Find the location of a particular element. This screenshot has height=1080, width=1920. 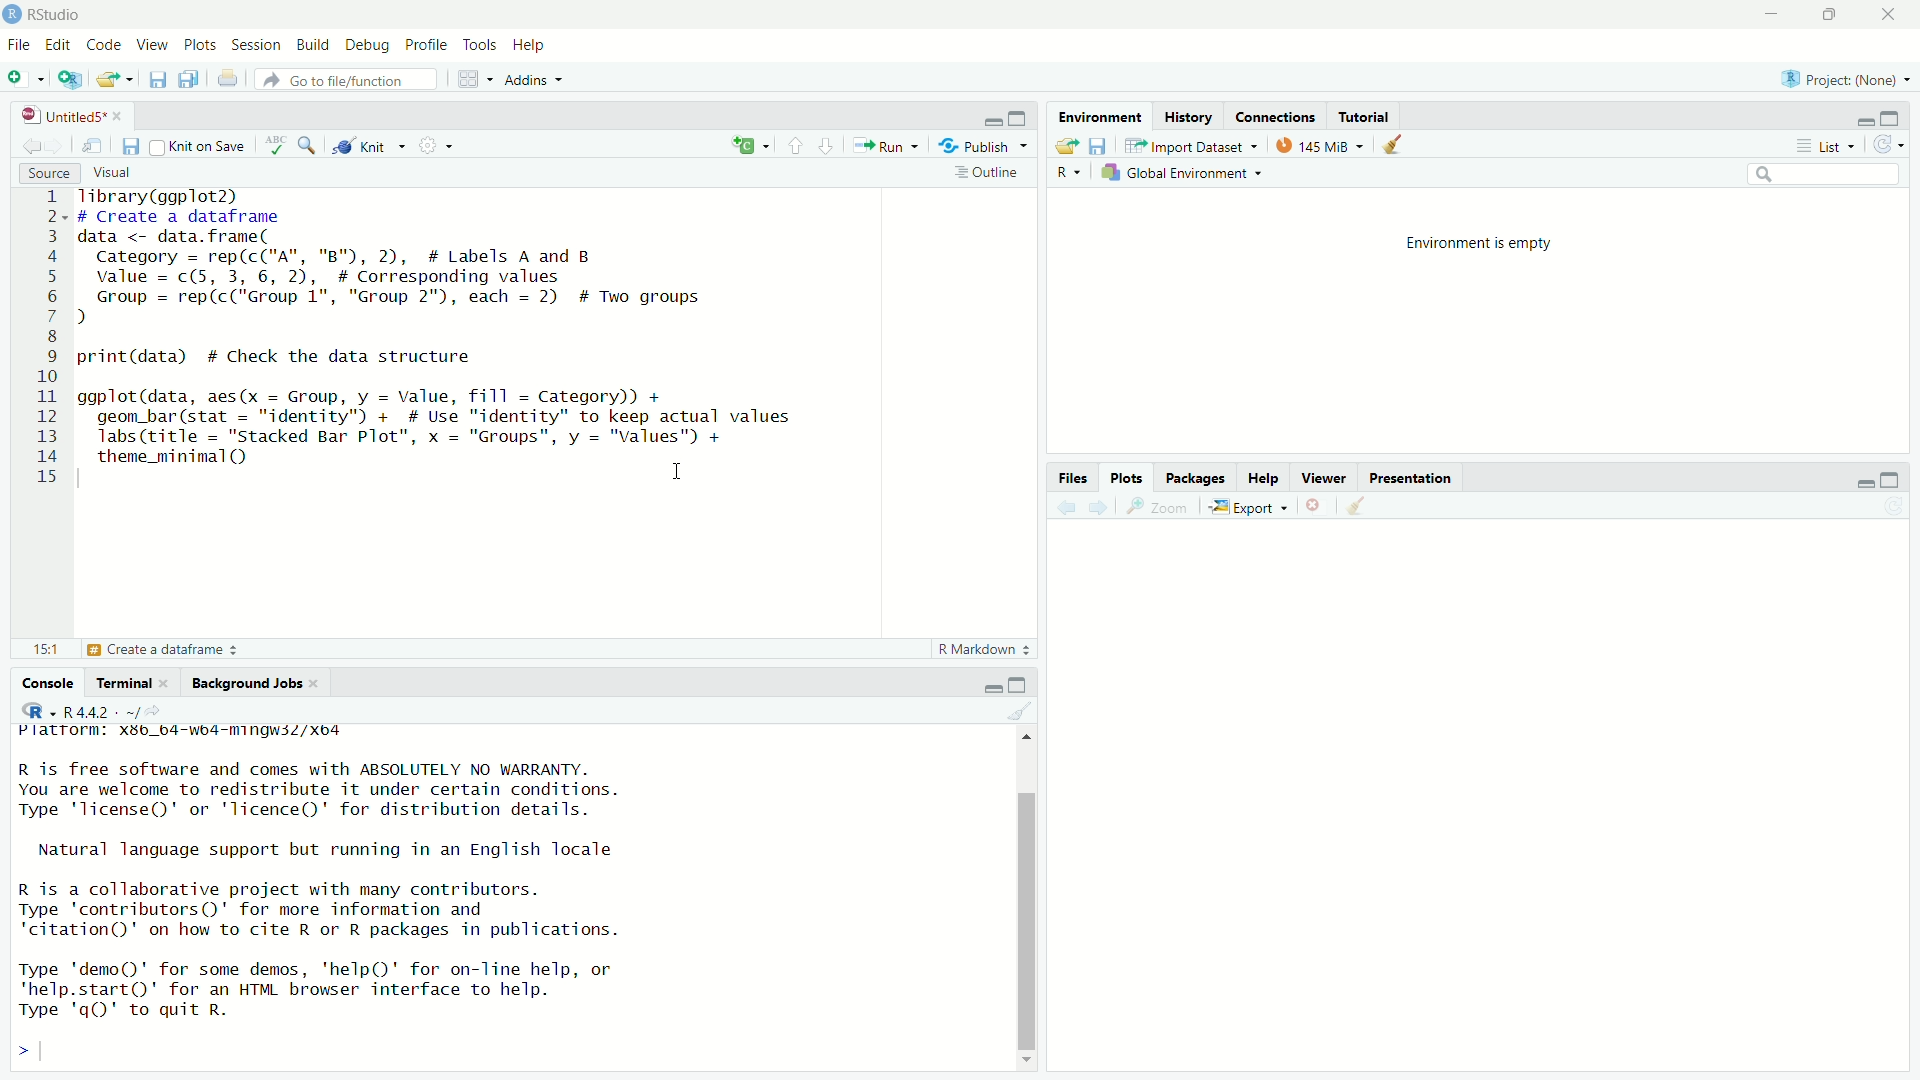

RStudio is located at coordinates (49, 13).